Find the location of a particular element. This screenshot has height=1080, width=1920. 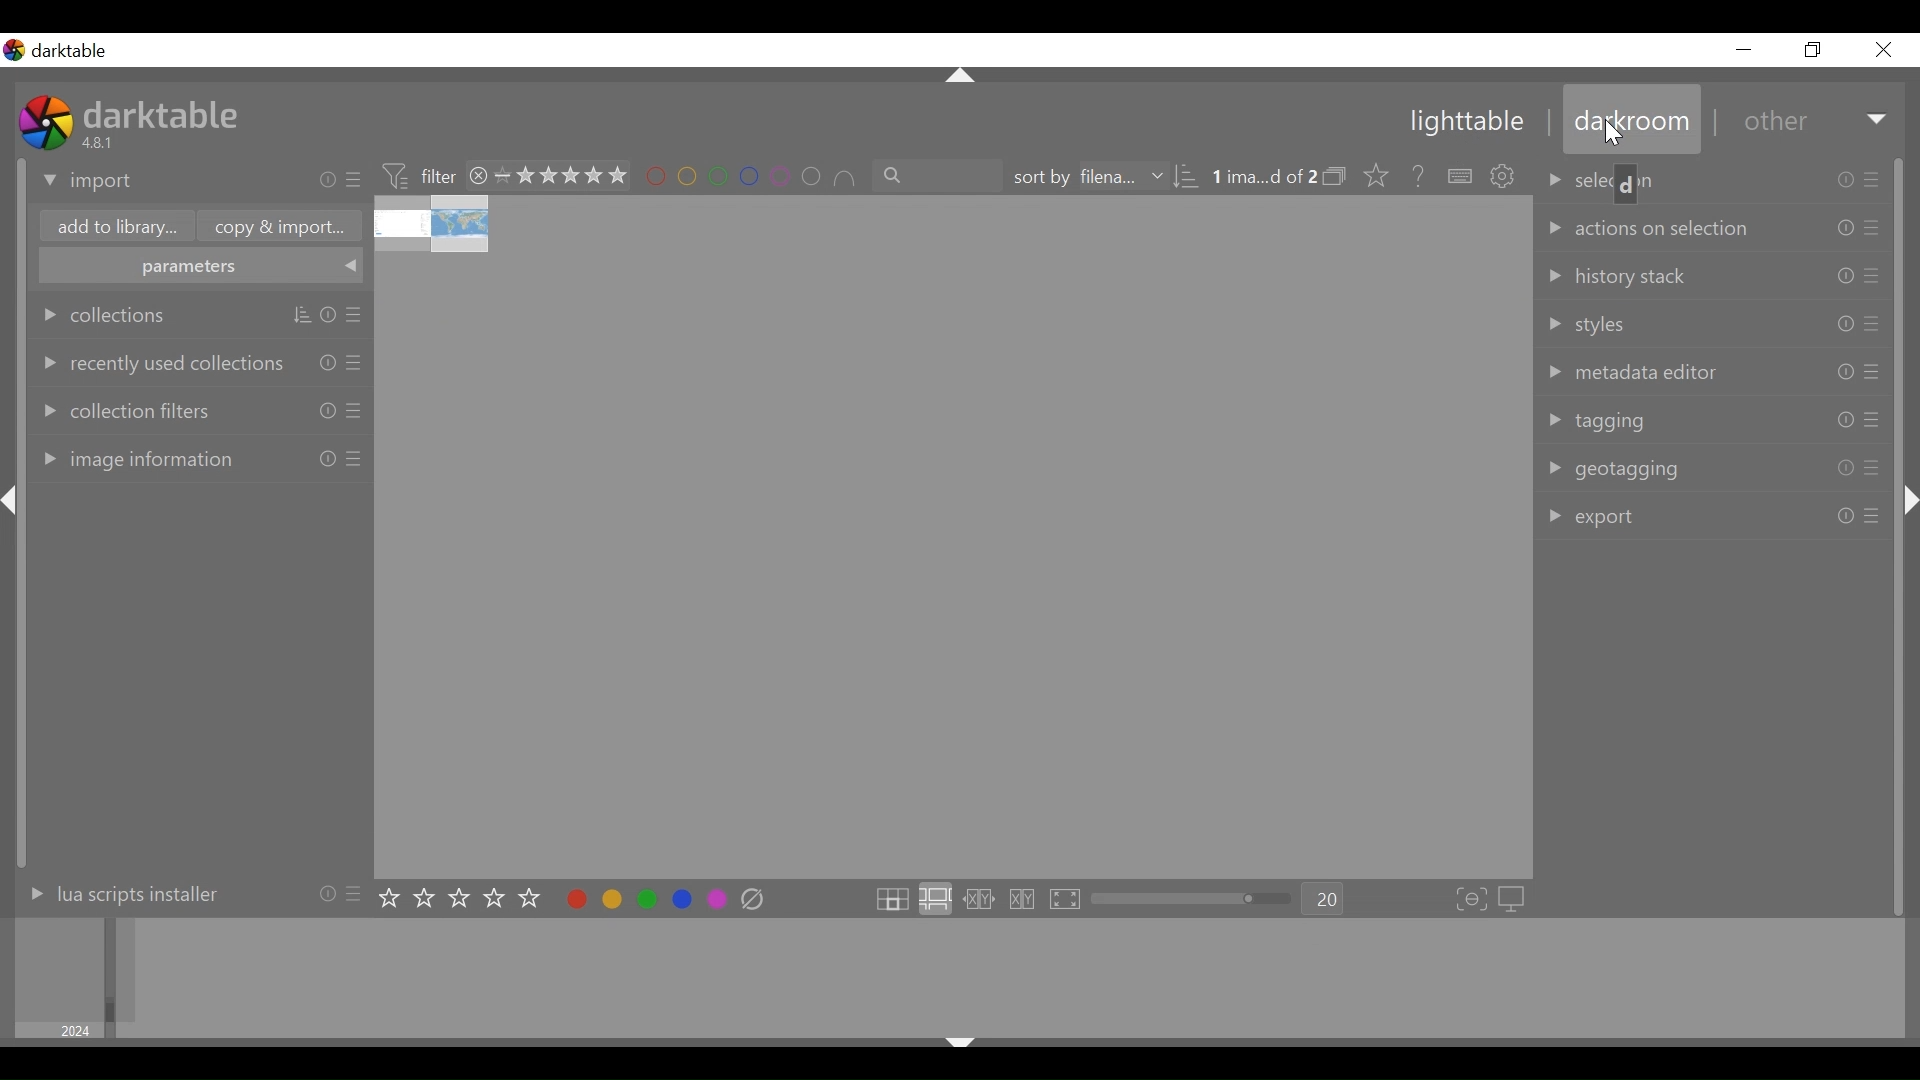

darkroom is located at coordinates (1632, 118).